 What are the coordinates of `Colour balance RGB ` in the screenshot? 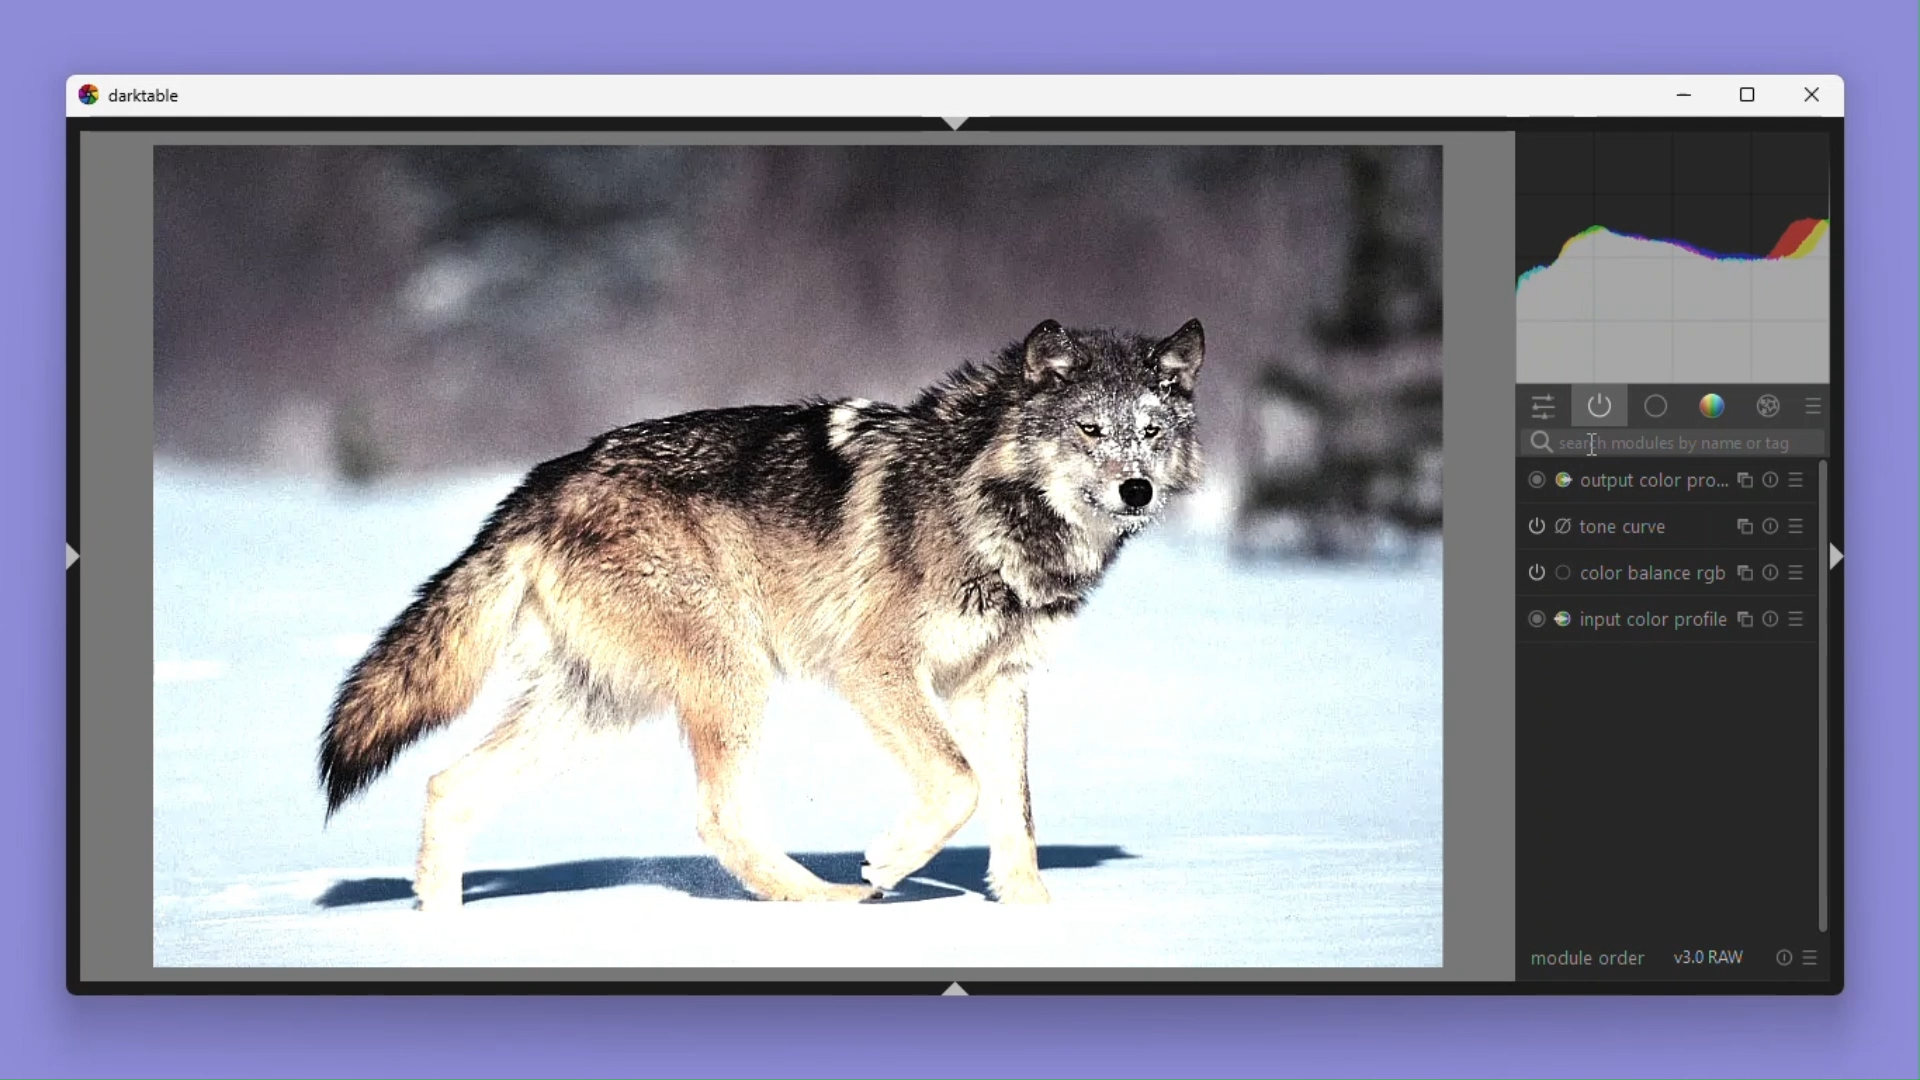 It's located at (1622, 572).